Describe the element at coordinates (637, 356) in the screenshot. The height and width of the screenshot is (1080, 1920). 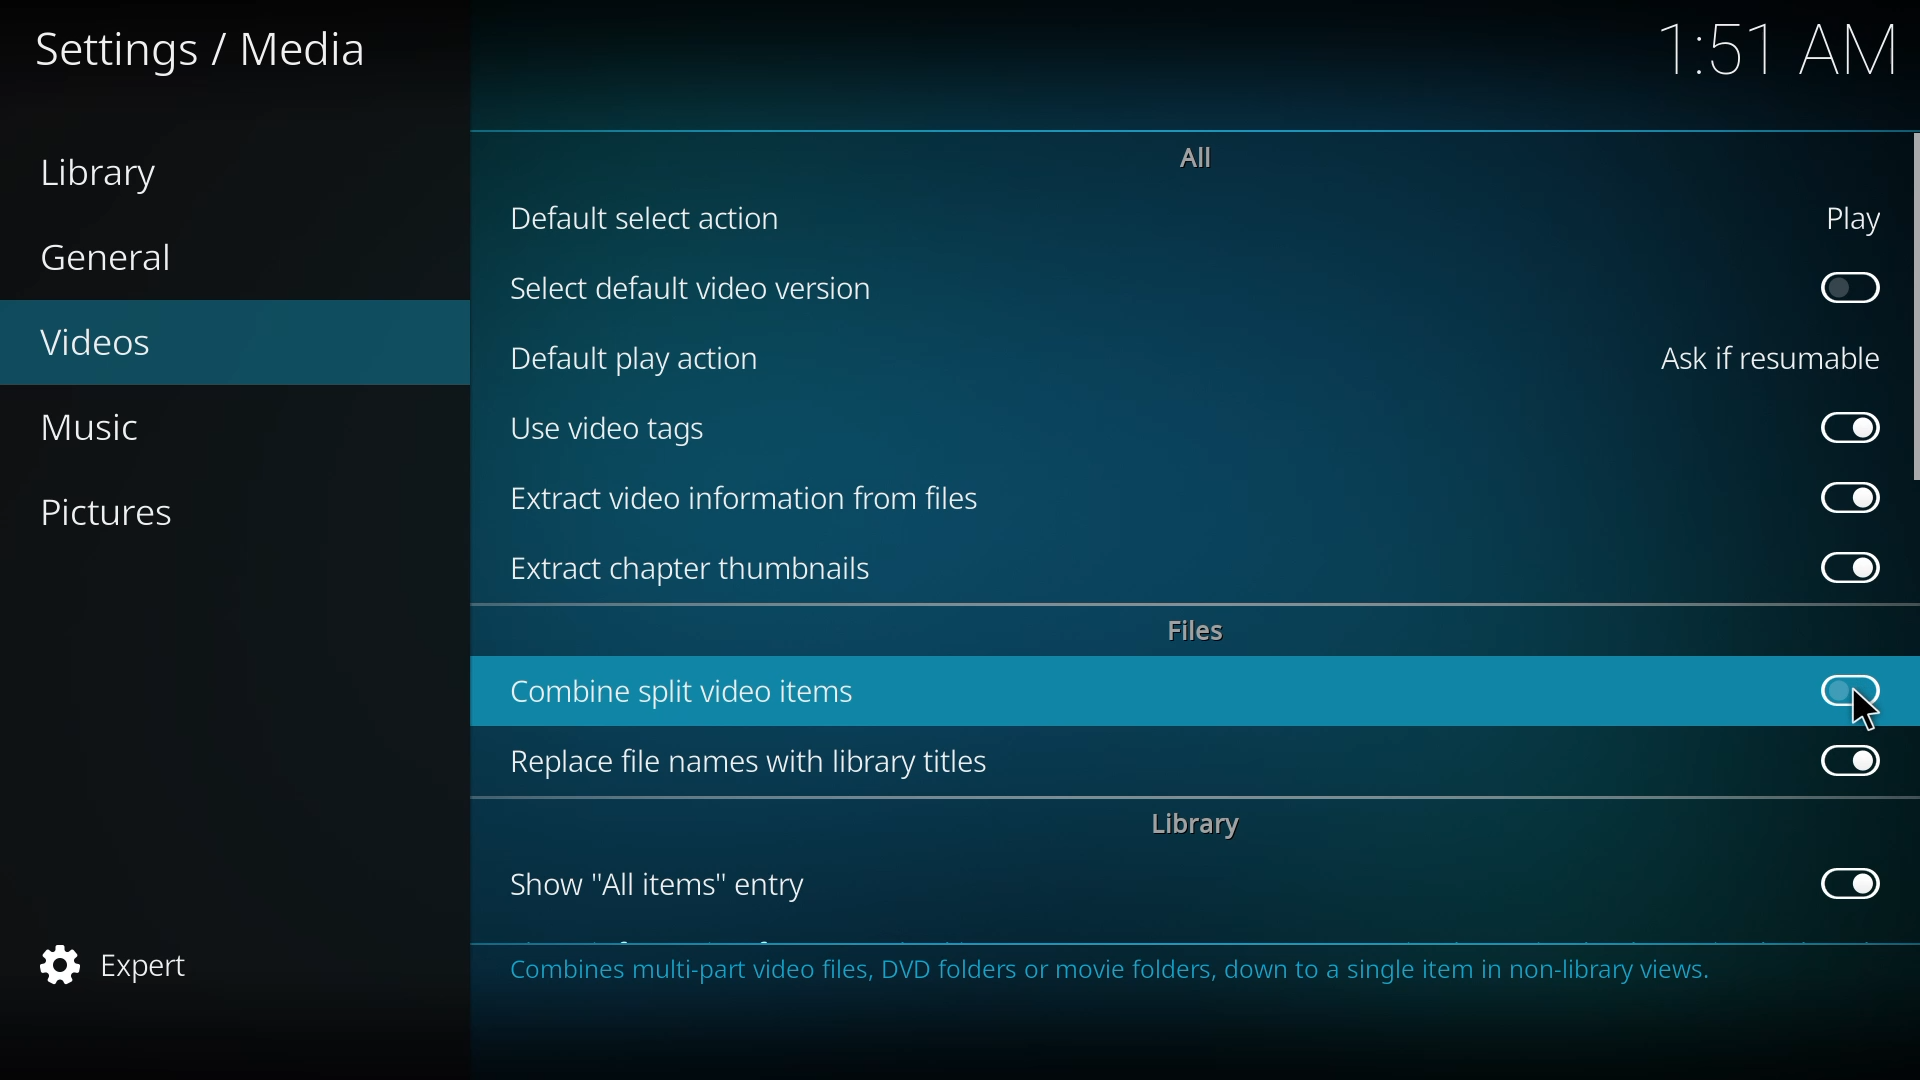
I see `default play action` at that location.